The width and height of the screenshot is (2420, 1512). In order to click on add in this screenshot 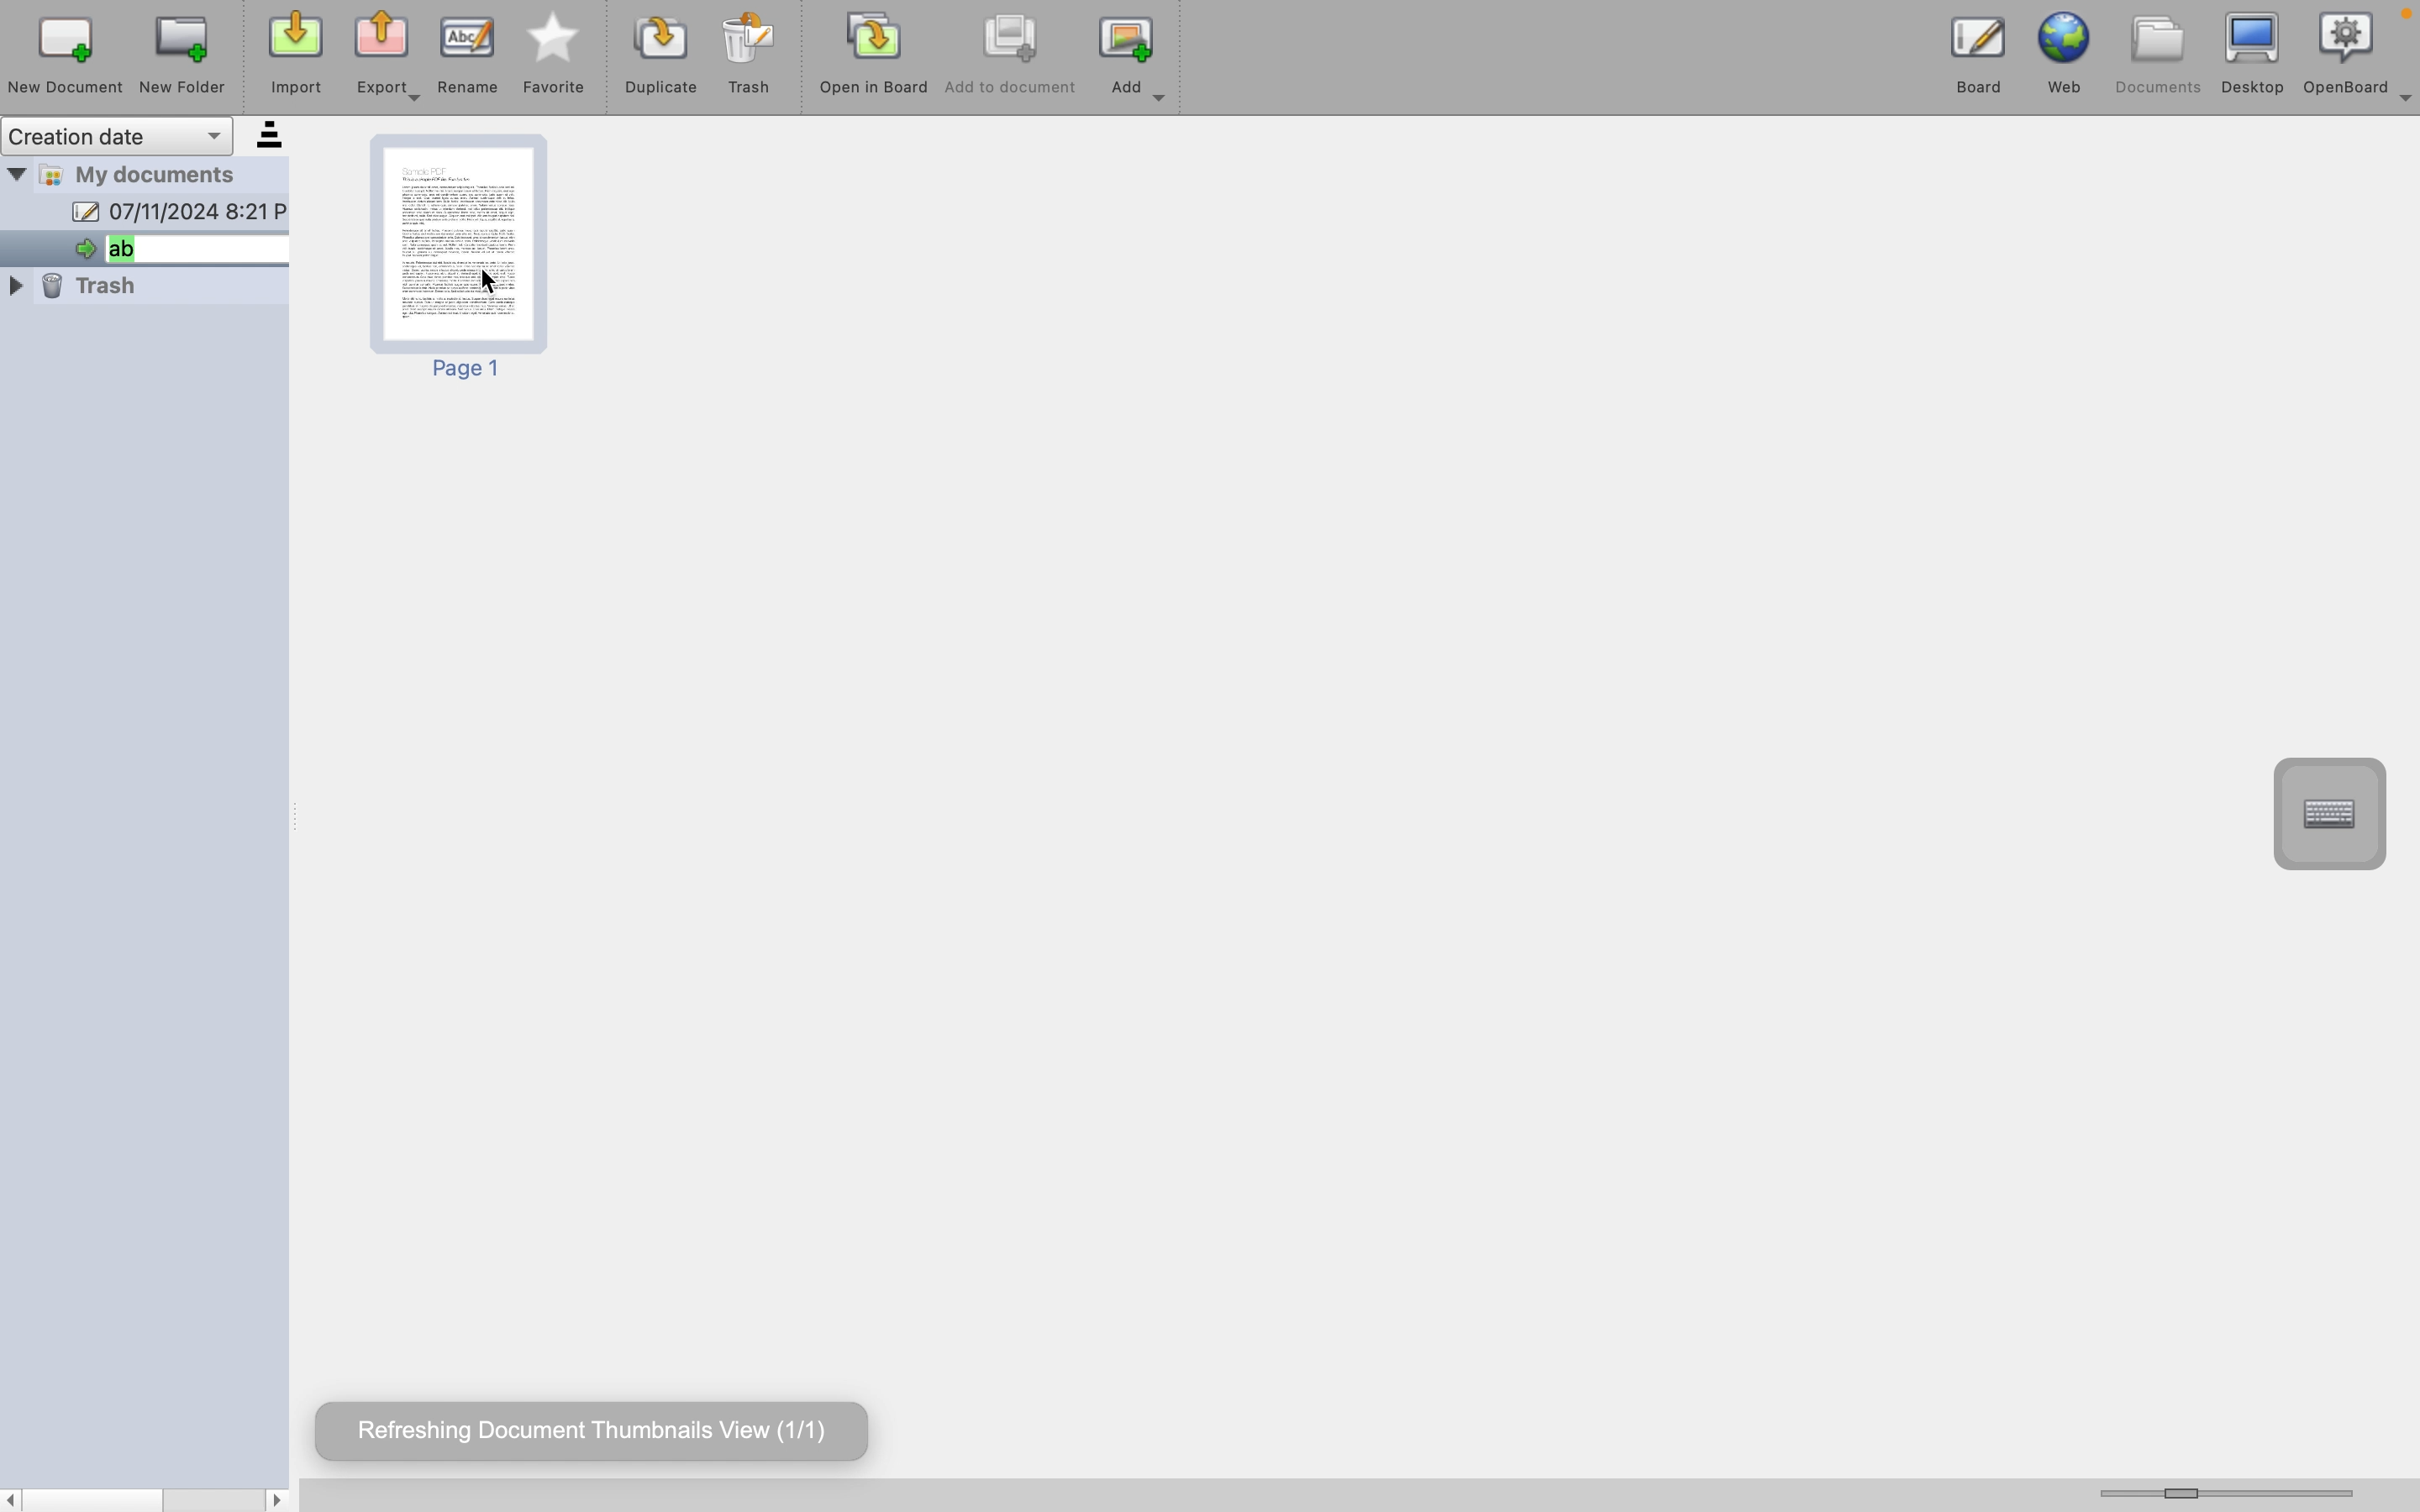, I will do `click(1129, 62)`.